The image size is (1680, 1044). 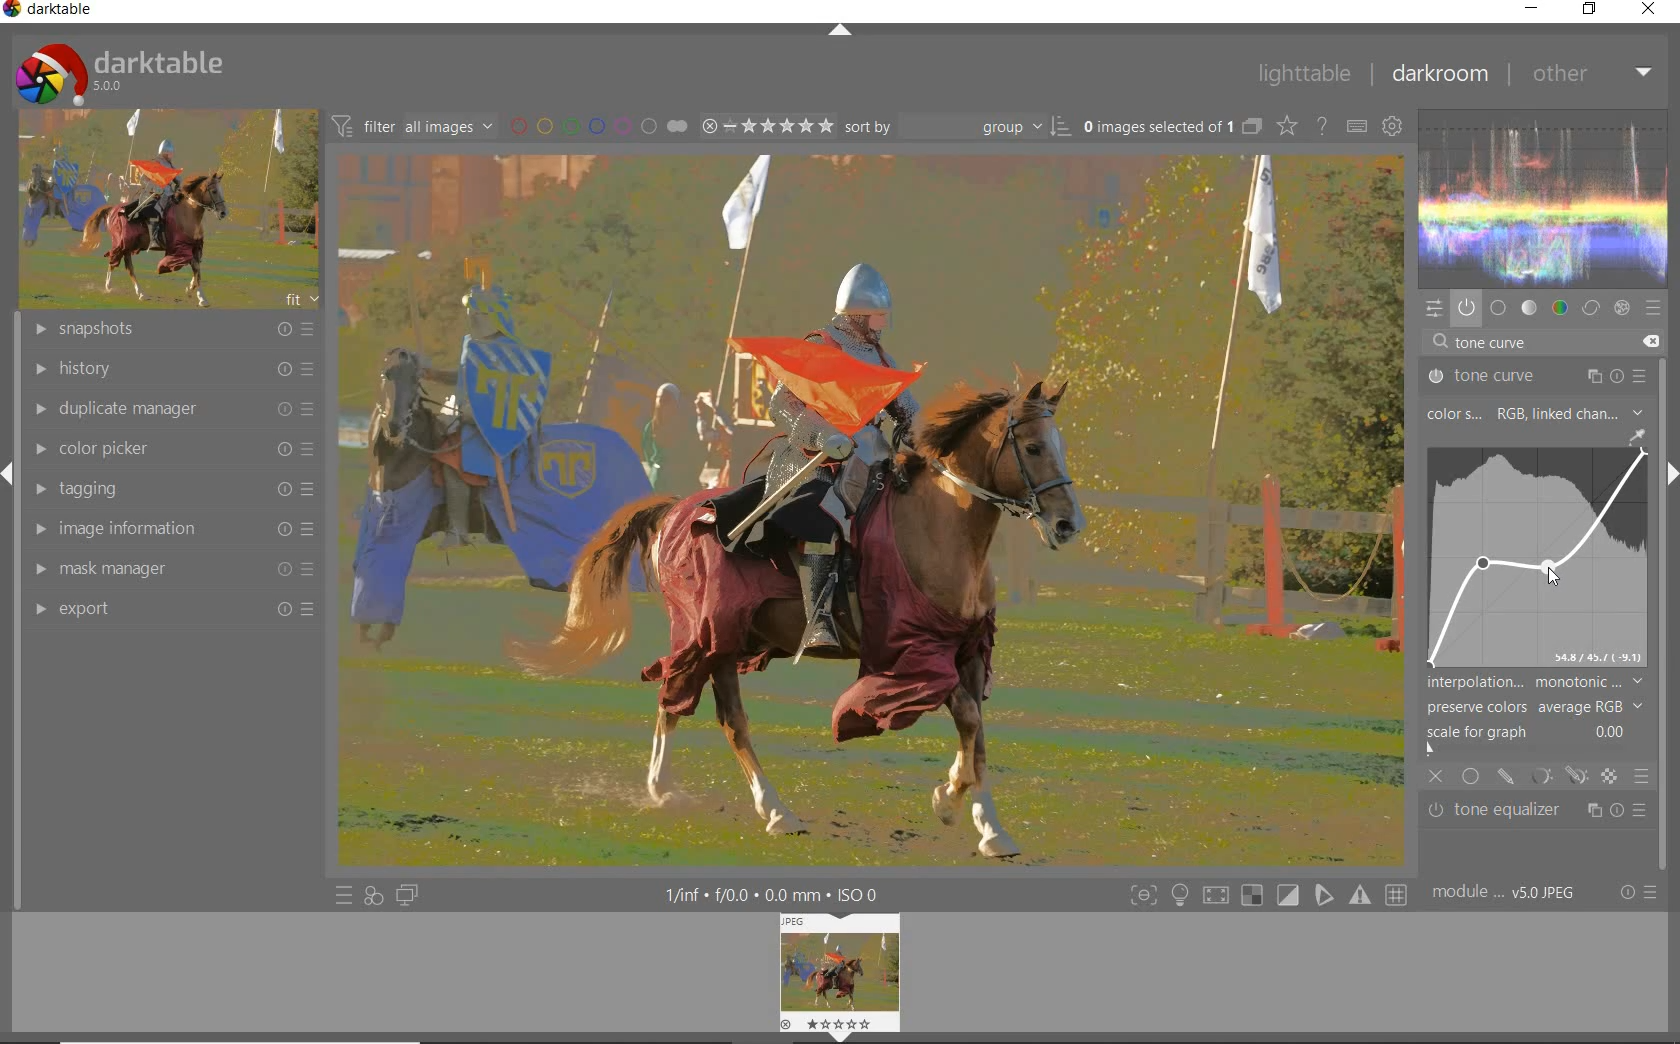 What do you see at coordinates (1538, 811) in the screenshot?
I see `tone equalizer` at bounding box center [1538, 811].